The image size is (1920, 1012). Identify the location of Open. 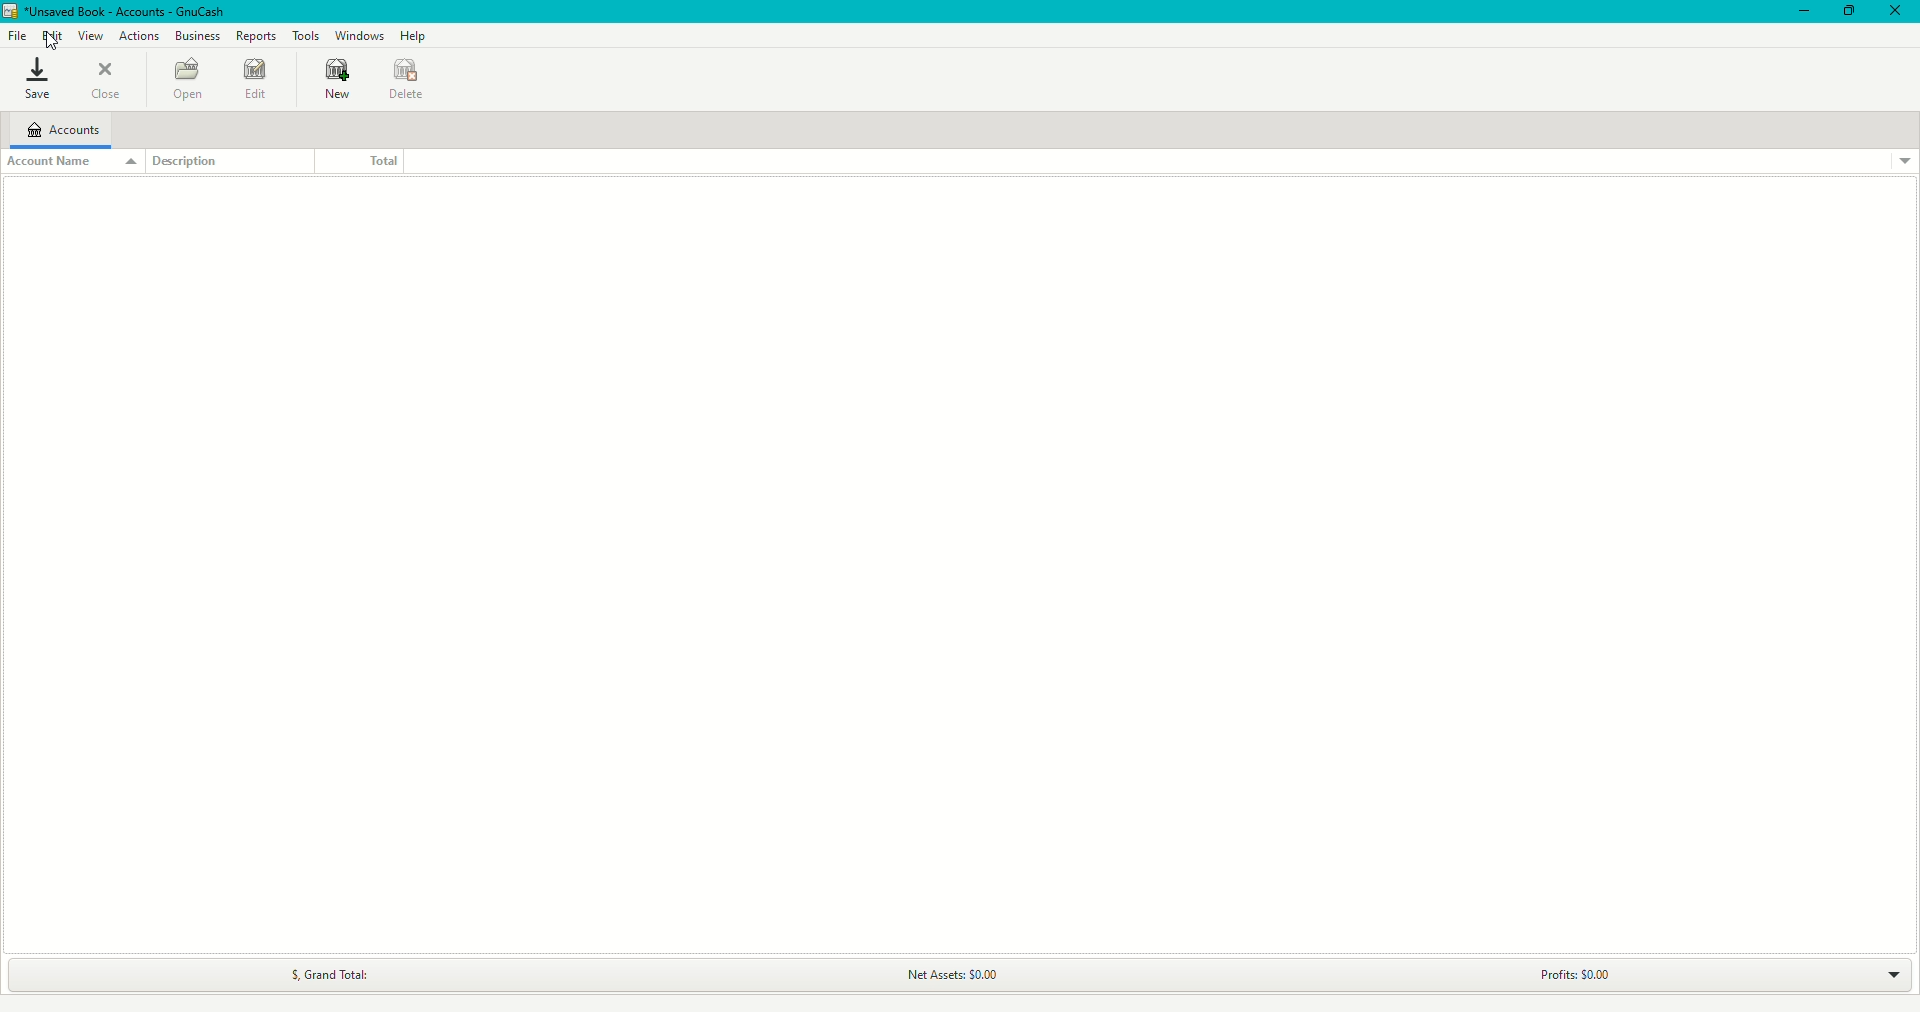
(183, 78).